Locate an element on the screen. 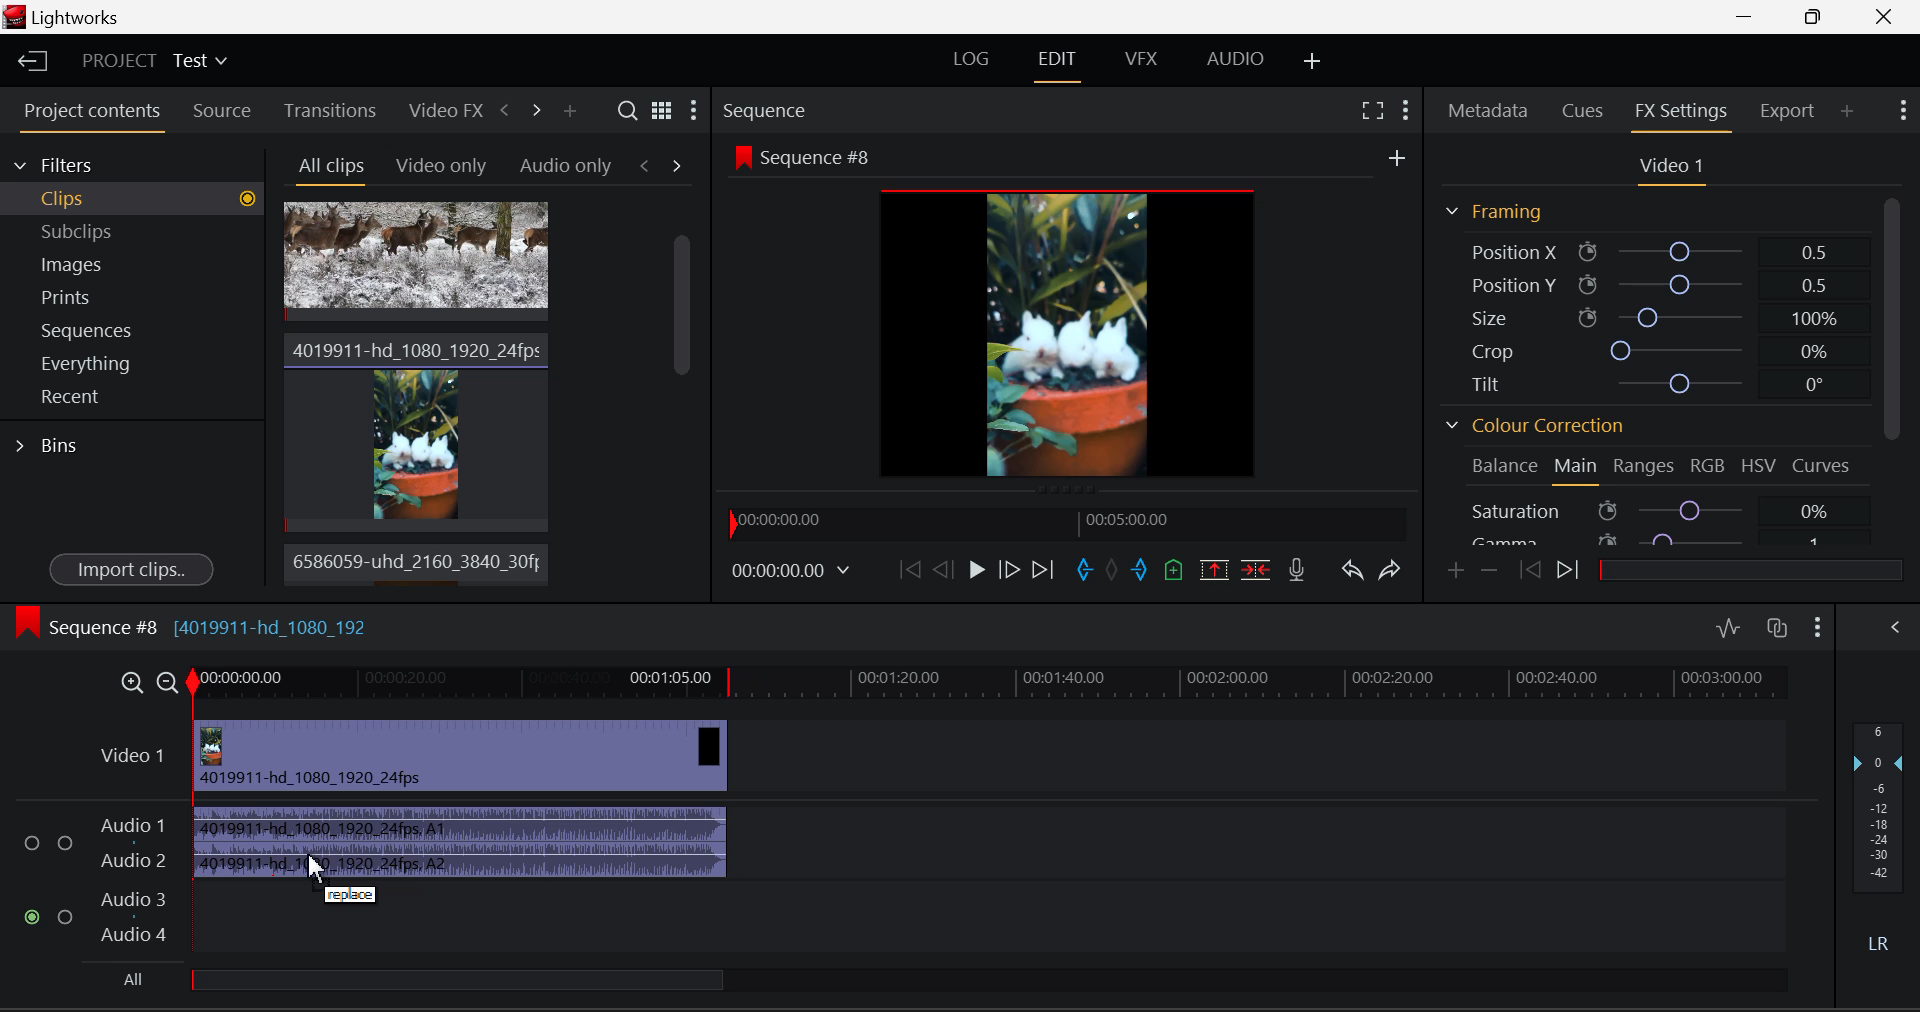 This screenshot has height=1012, width=1920. RGB is located at coordinates (1706, 464).